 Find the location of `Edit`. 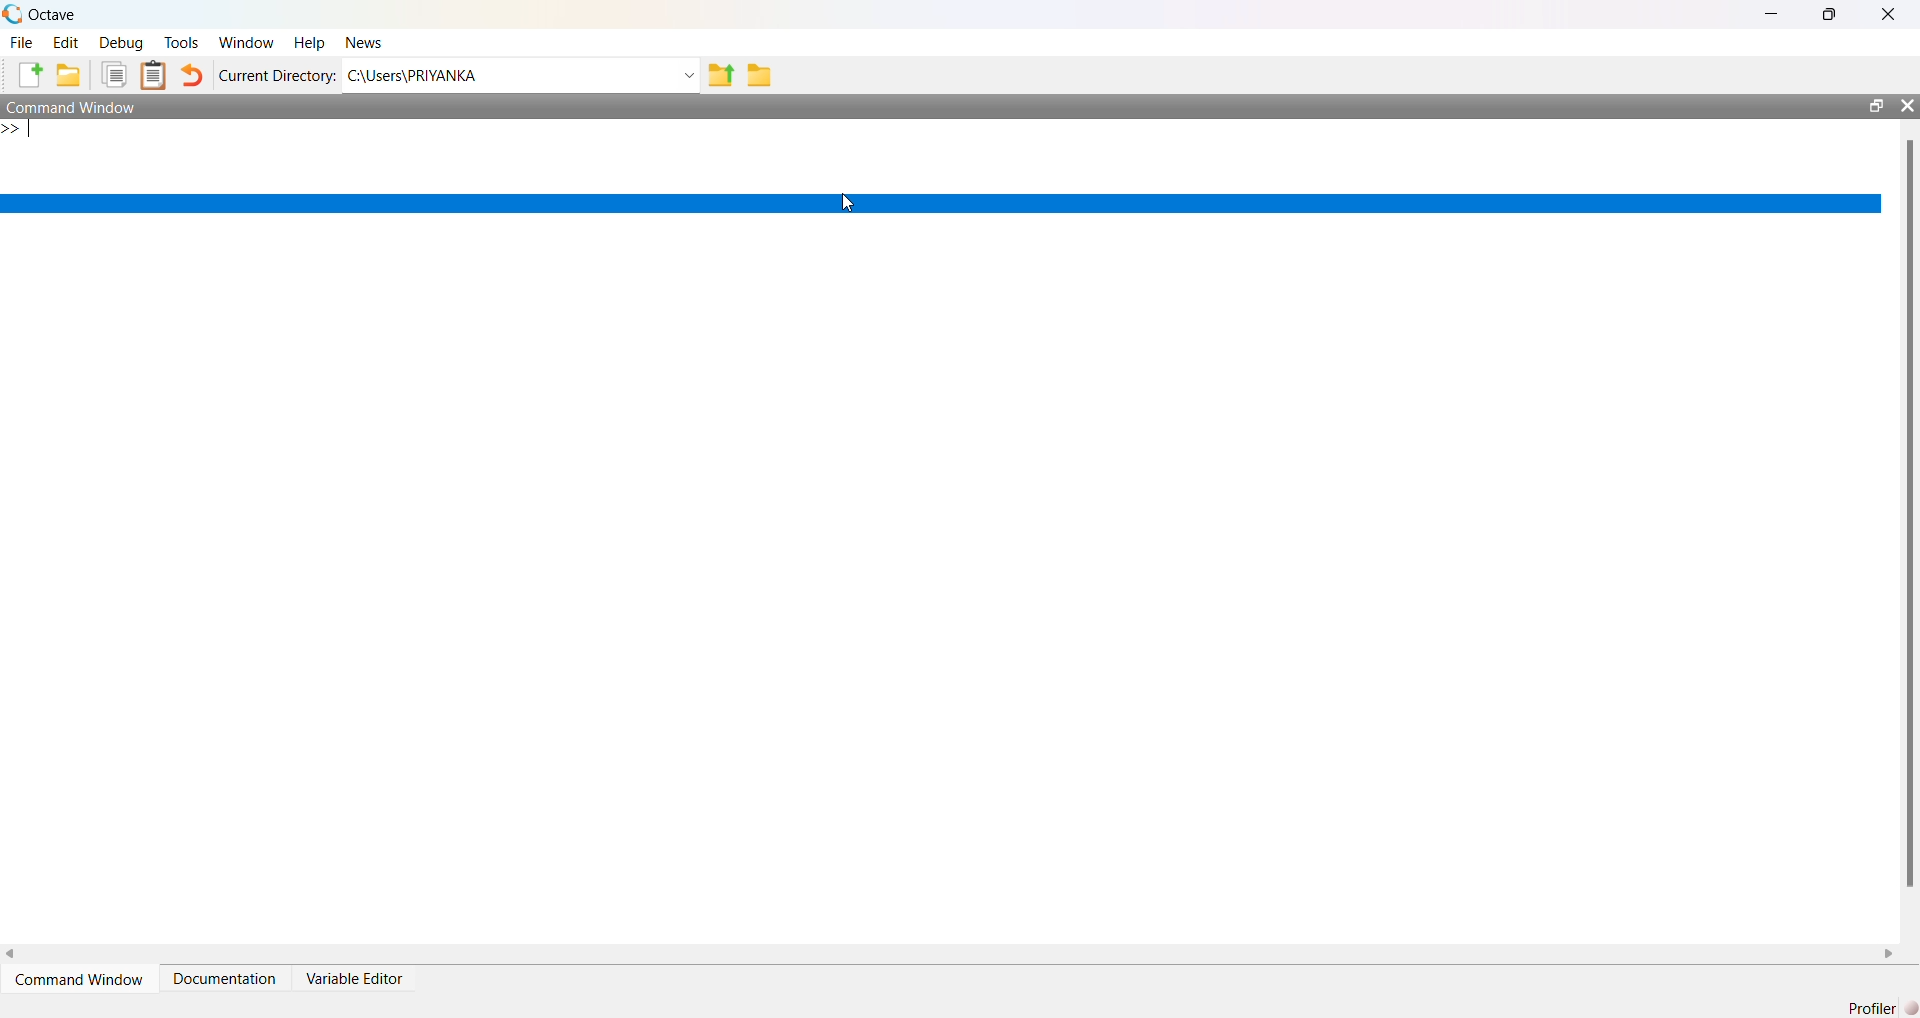

Edit is located at coordinates (66, 43).